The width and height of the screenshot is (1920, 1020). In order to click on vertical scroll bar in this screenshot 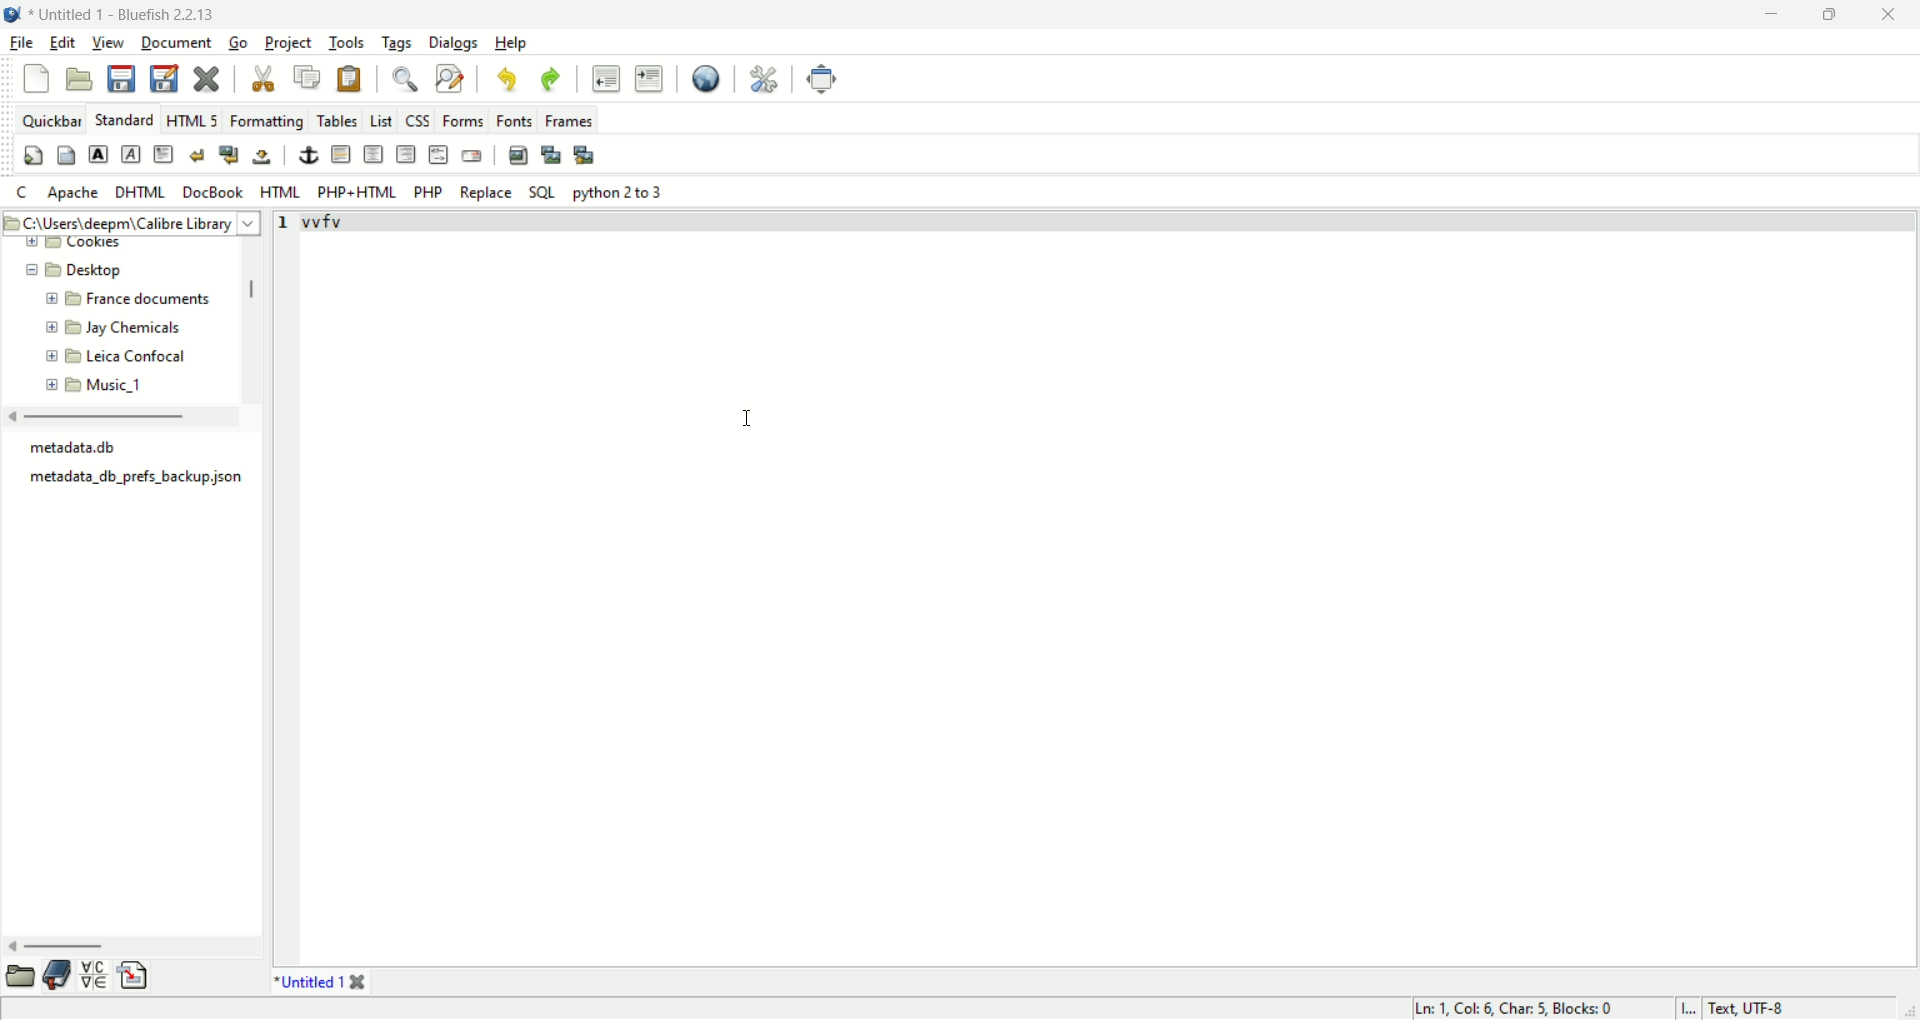, I will do `click(257, 293)`.